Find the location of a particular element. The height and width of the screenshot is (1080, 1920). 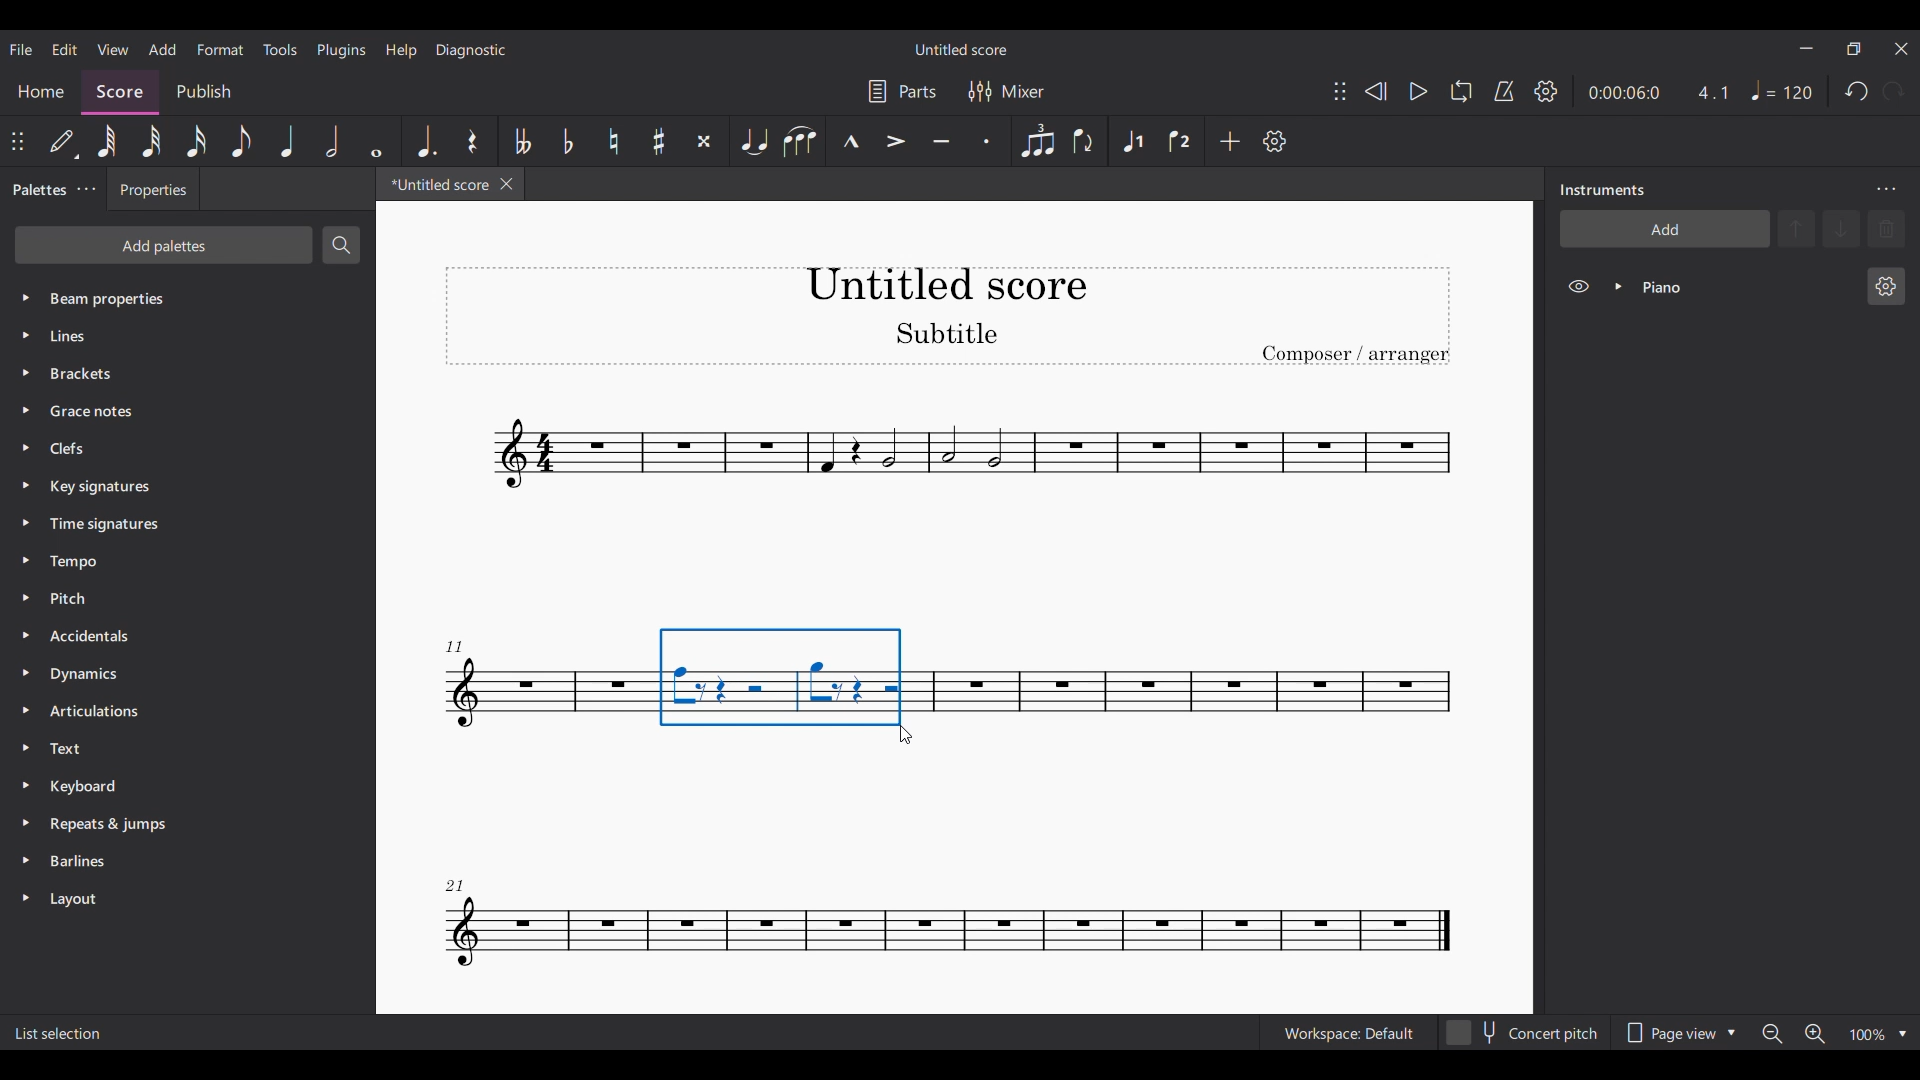

Toggle sharp is located at coordinates (659, 141).